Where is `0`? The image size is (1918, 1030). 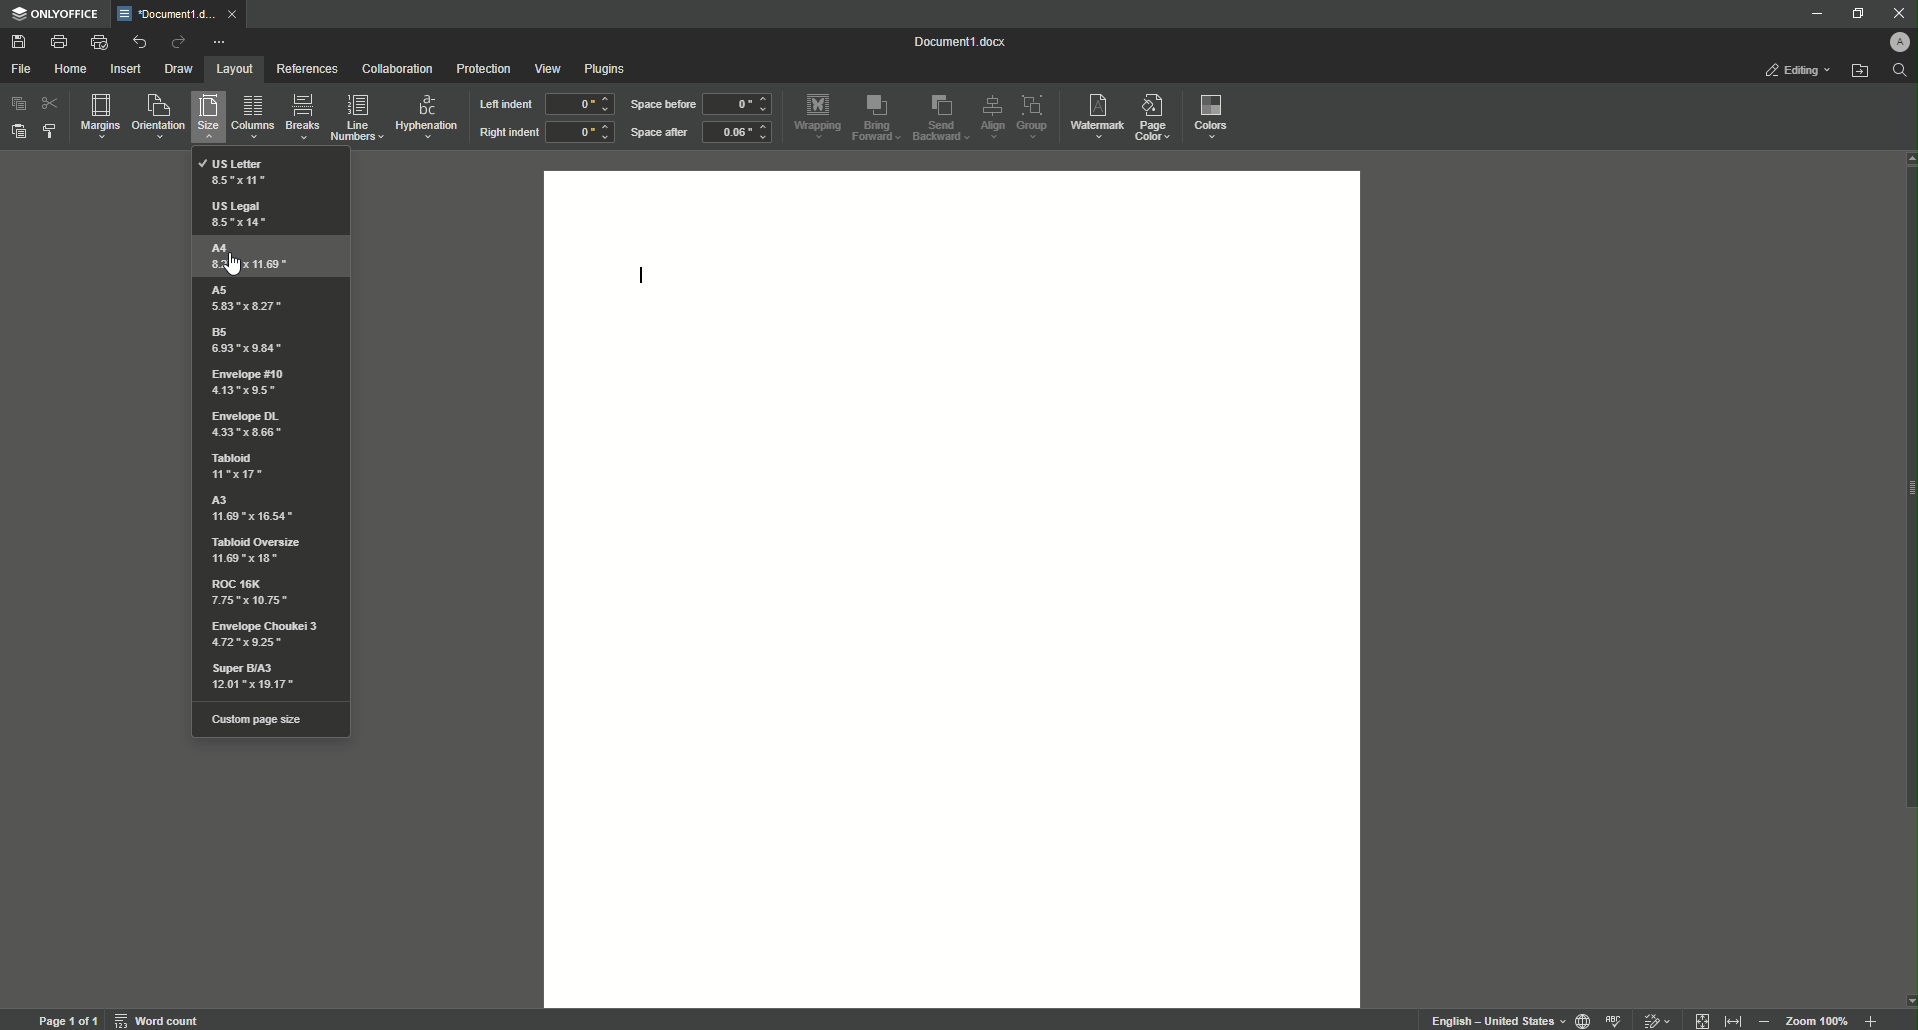 0 is located at coordinates (579, 103).